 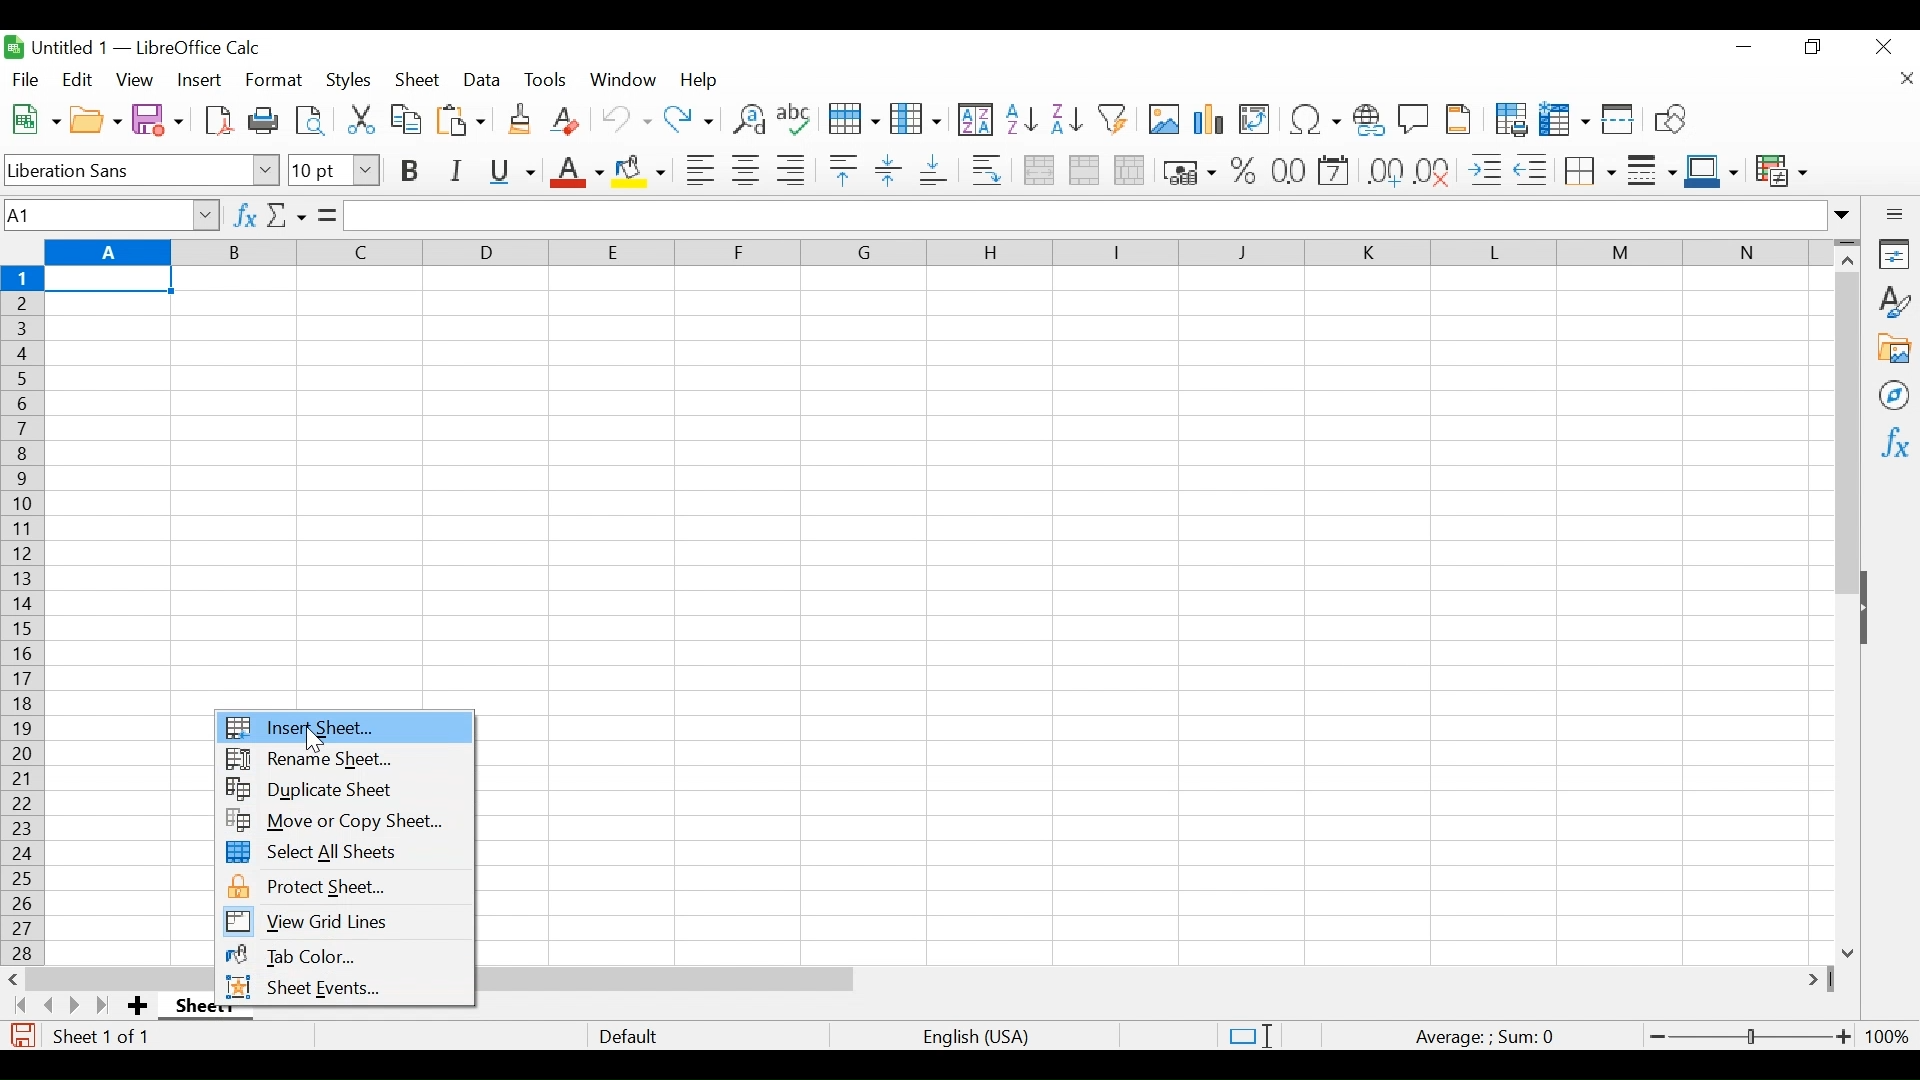 I want to click on Standard Selection, so click(x=1253, y=1033).